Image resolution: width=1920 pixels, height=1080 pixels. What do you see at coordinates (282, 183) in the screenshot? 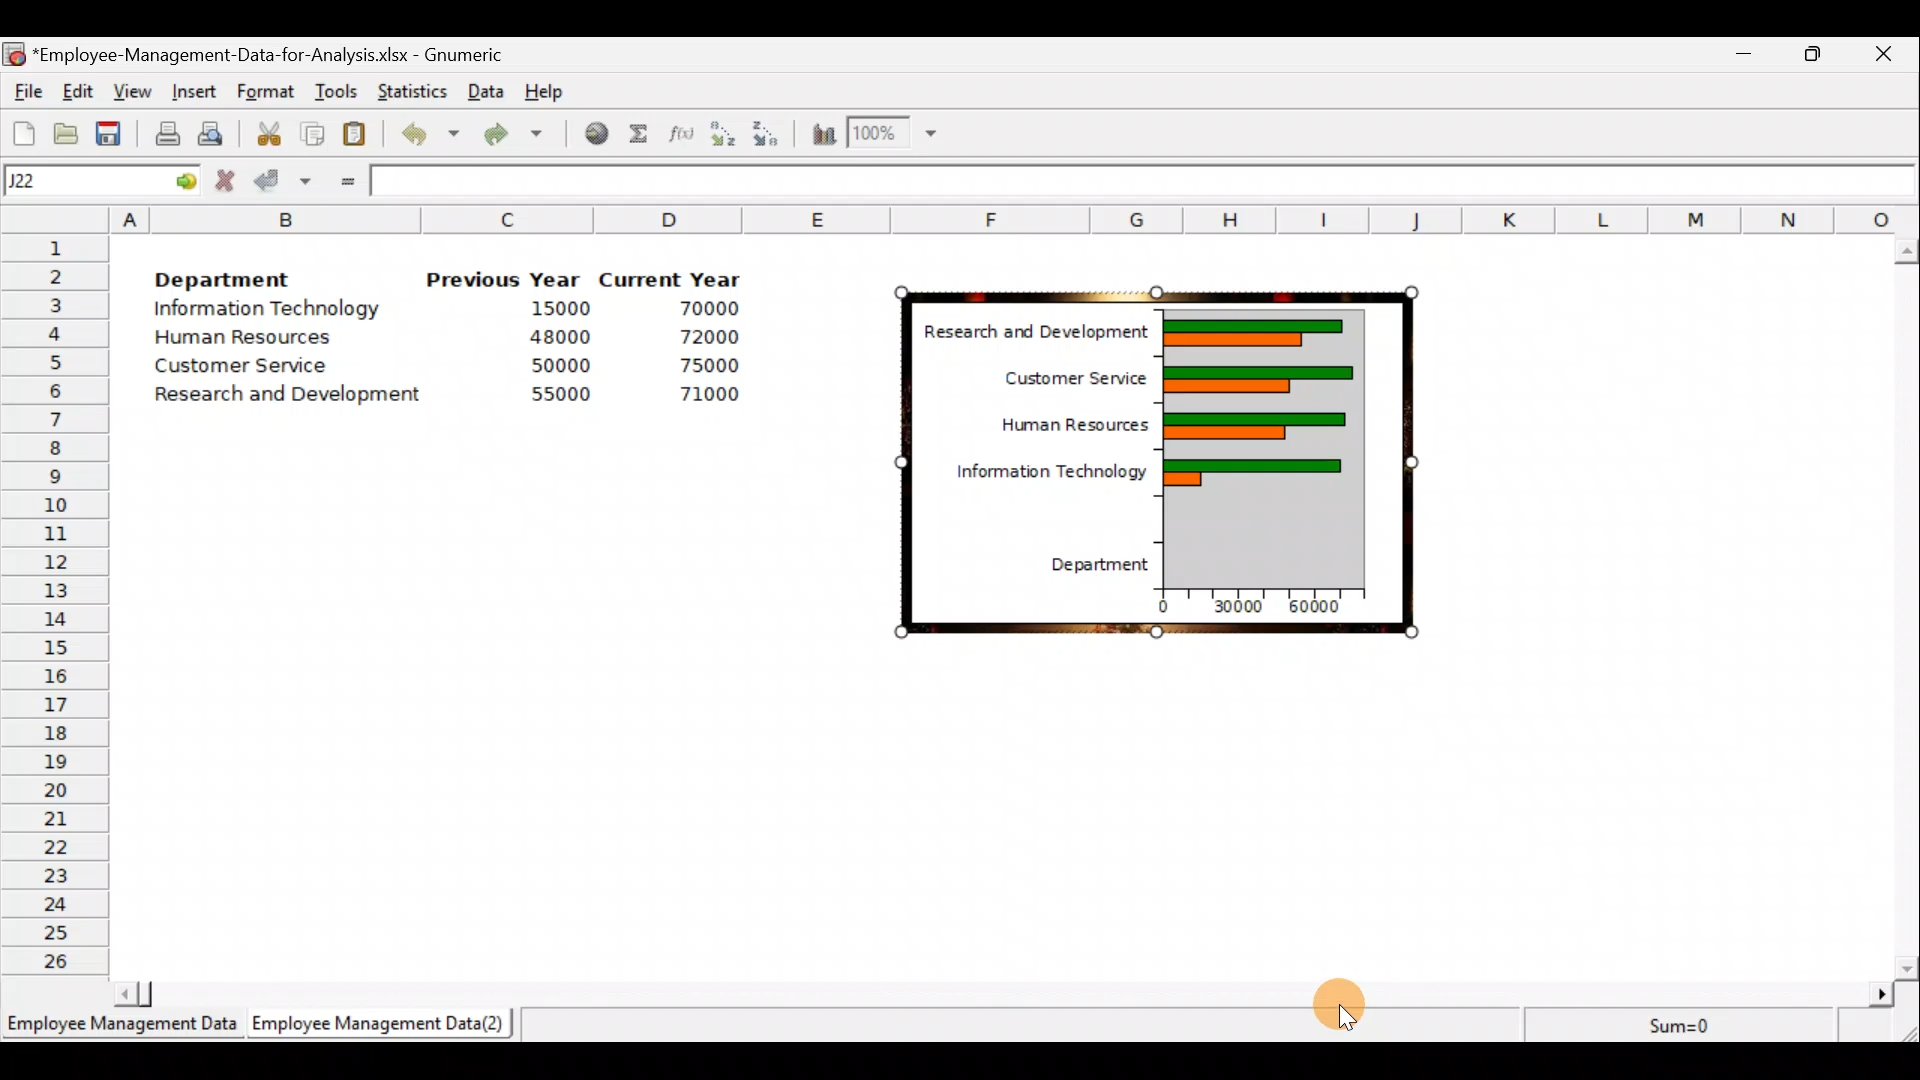
I see `Accept change` at bounding box center [282, 183].